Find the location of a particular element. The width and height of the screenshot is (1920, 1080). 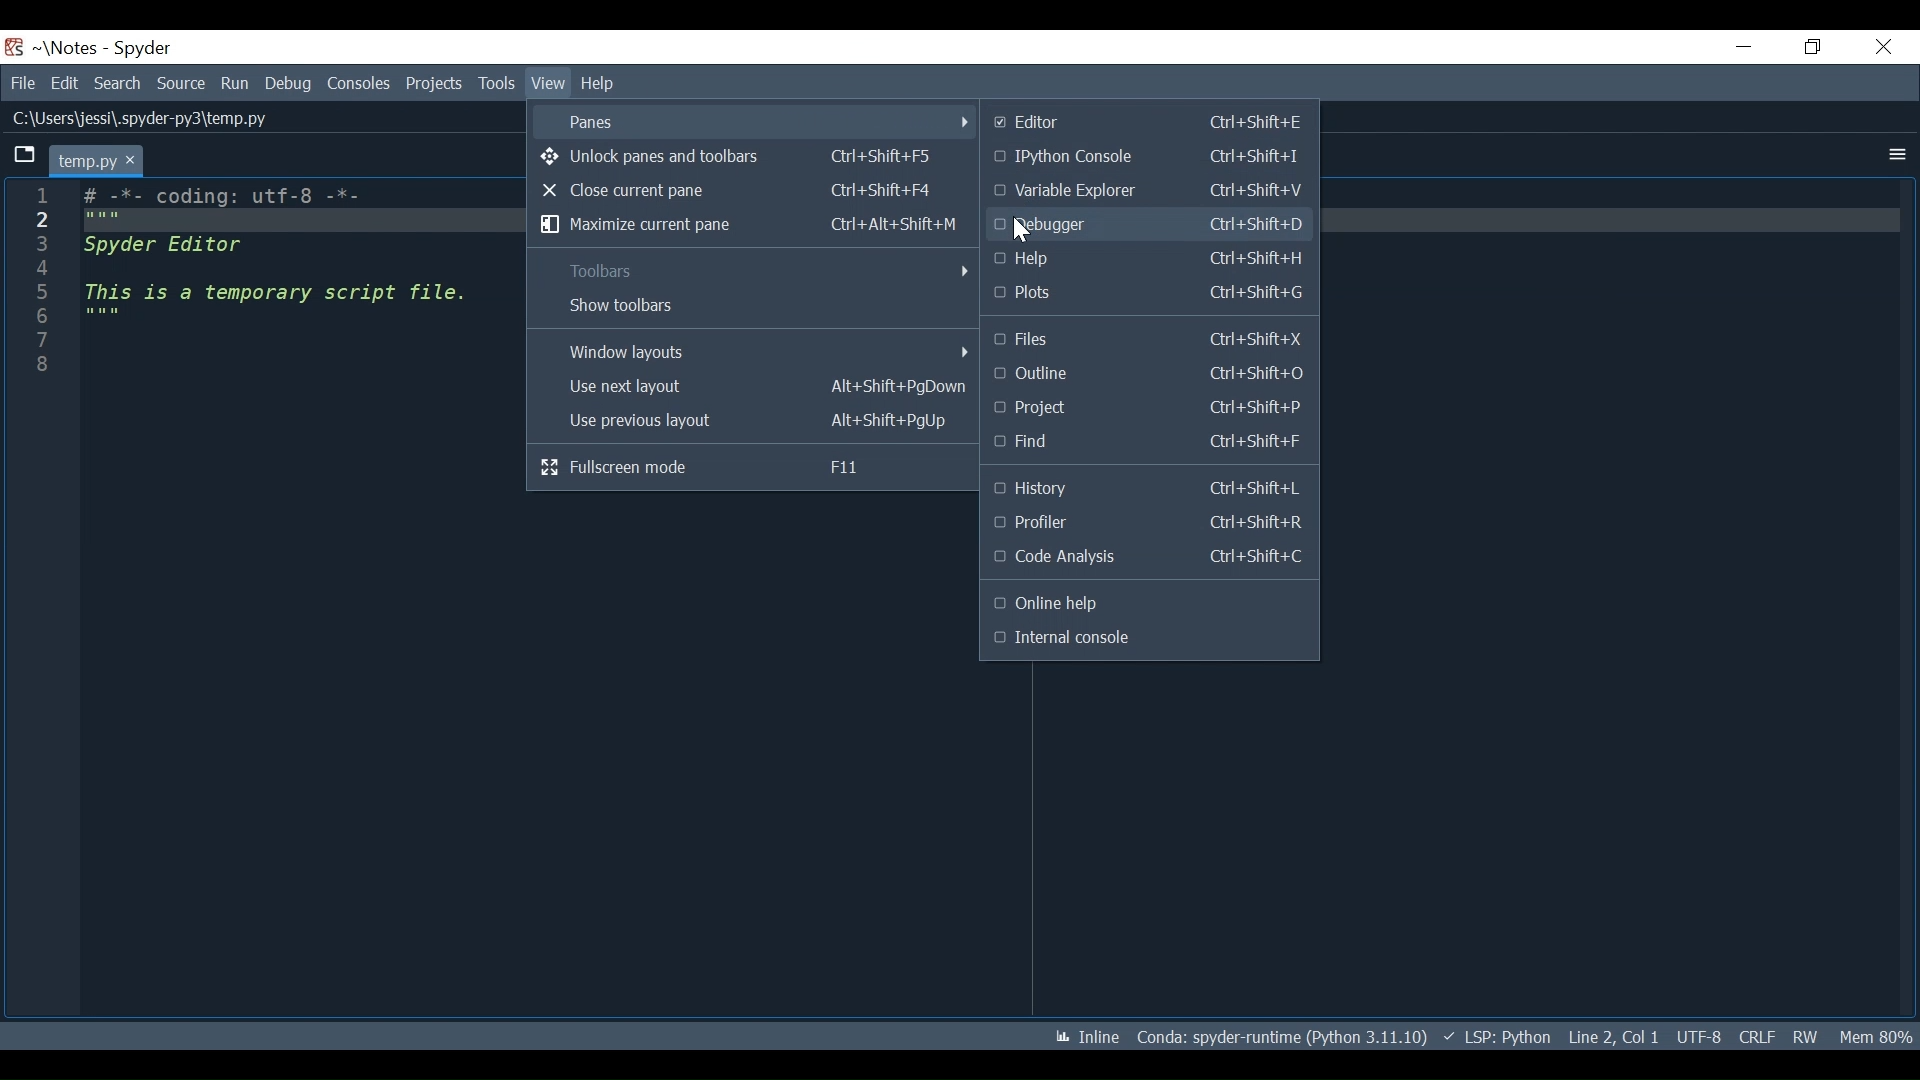

Spyder  is located at coordinates (144, 49).